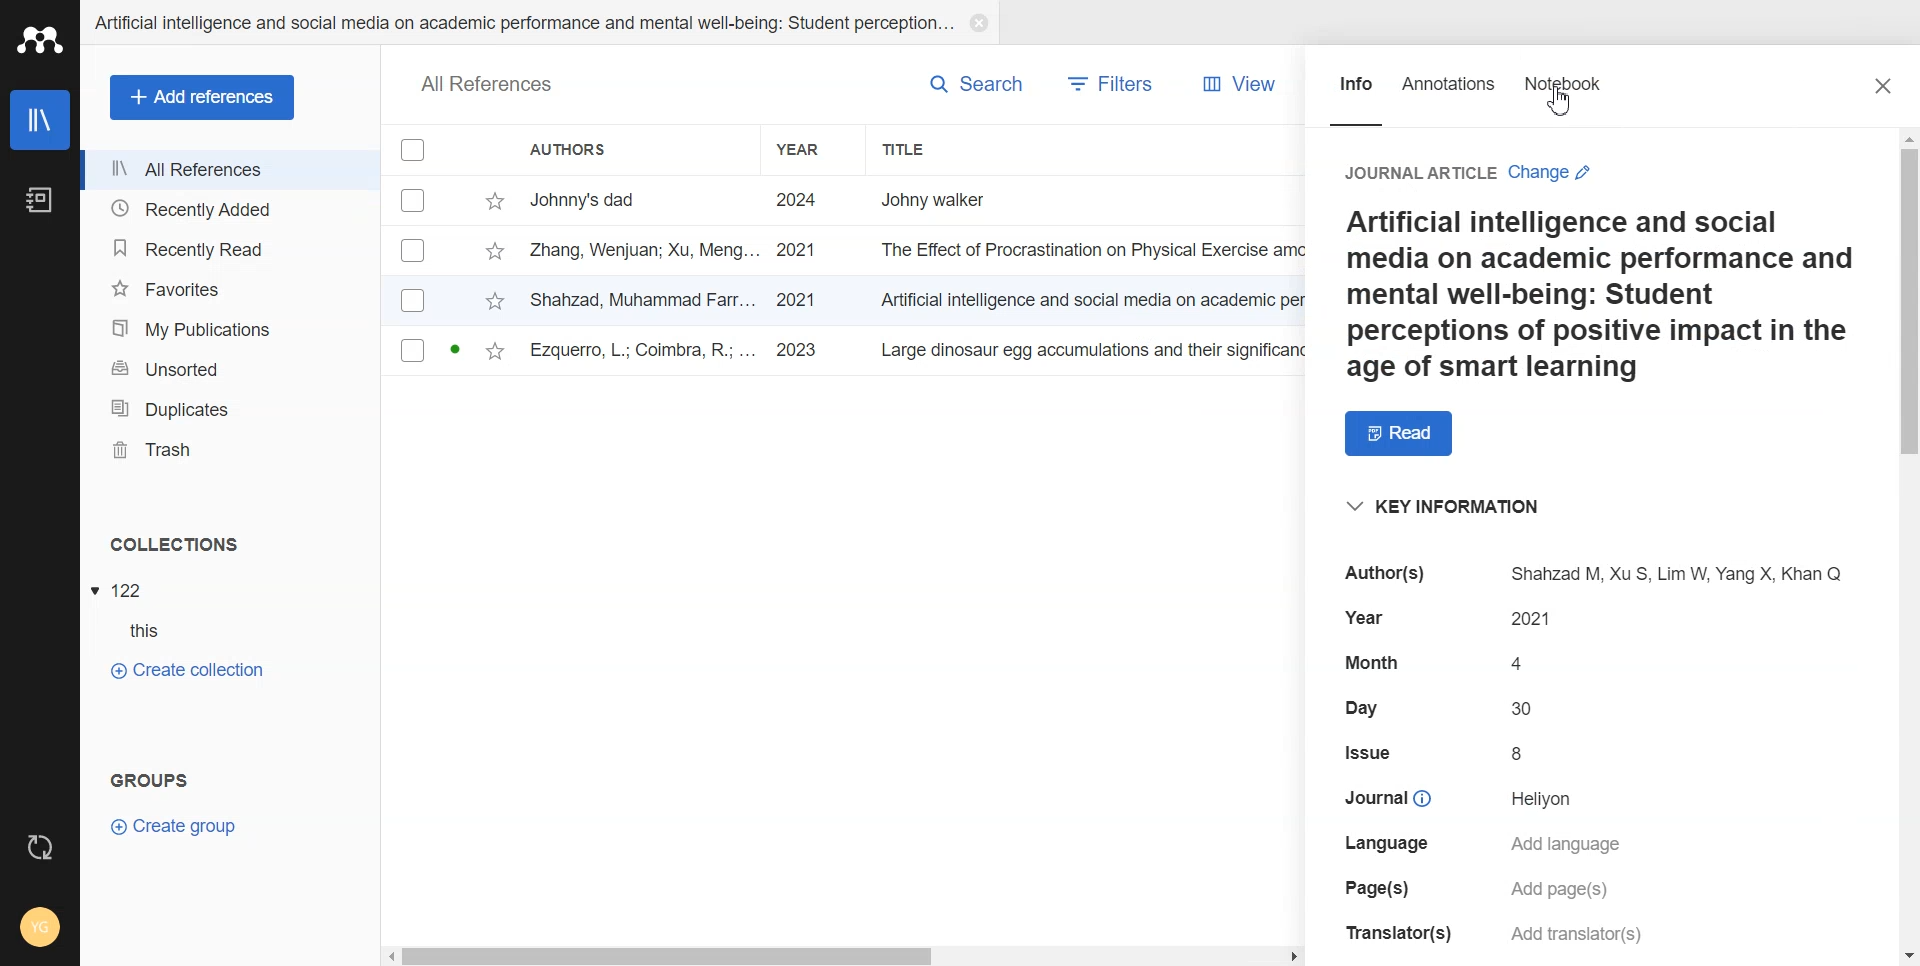 The image size is (1920, 966). Describe the element at coordinates (1095, 250) in the screenshot. I see `the effect of procrastination on physical exercise amo` at that location.